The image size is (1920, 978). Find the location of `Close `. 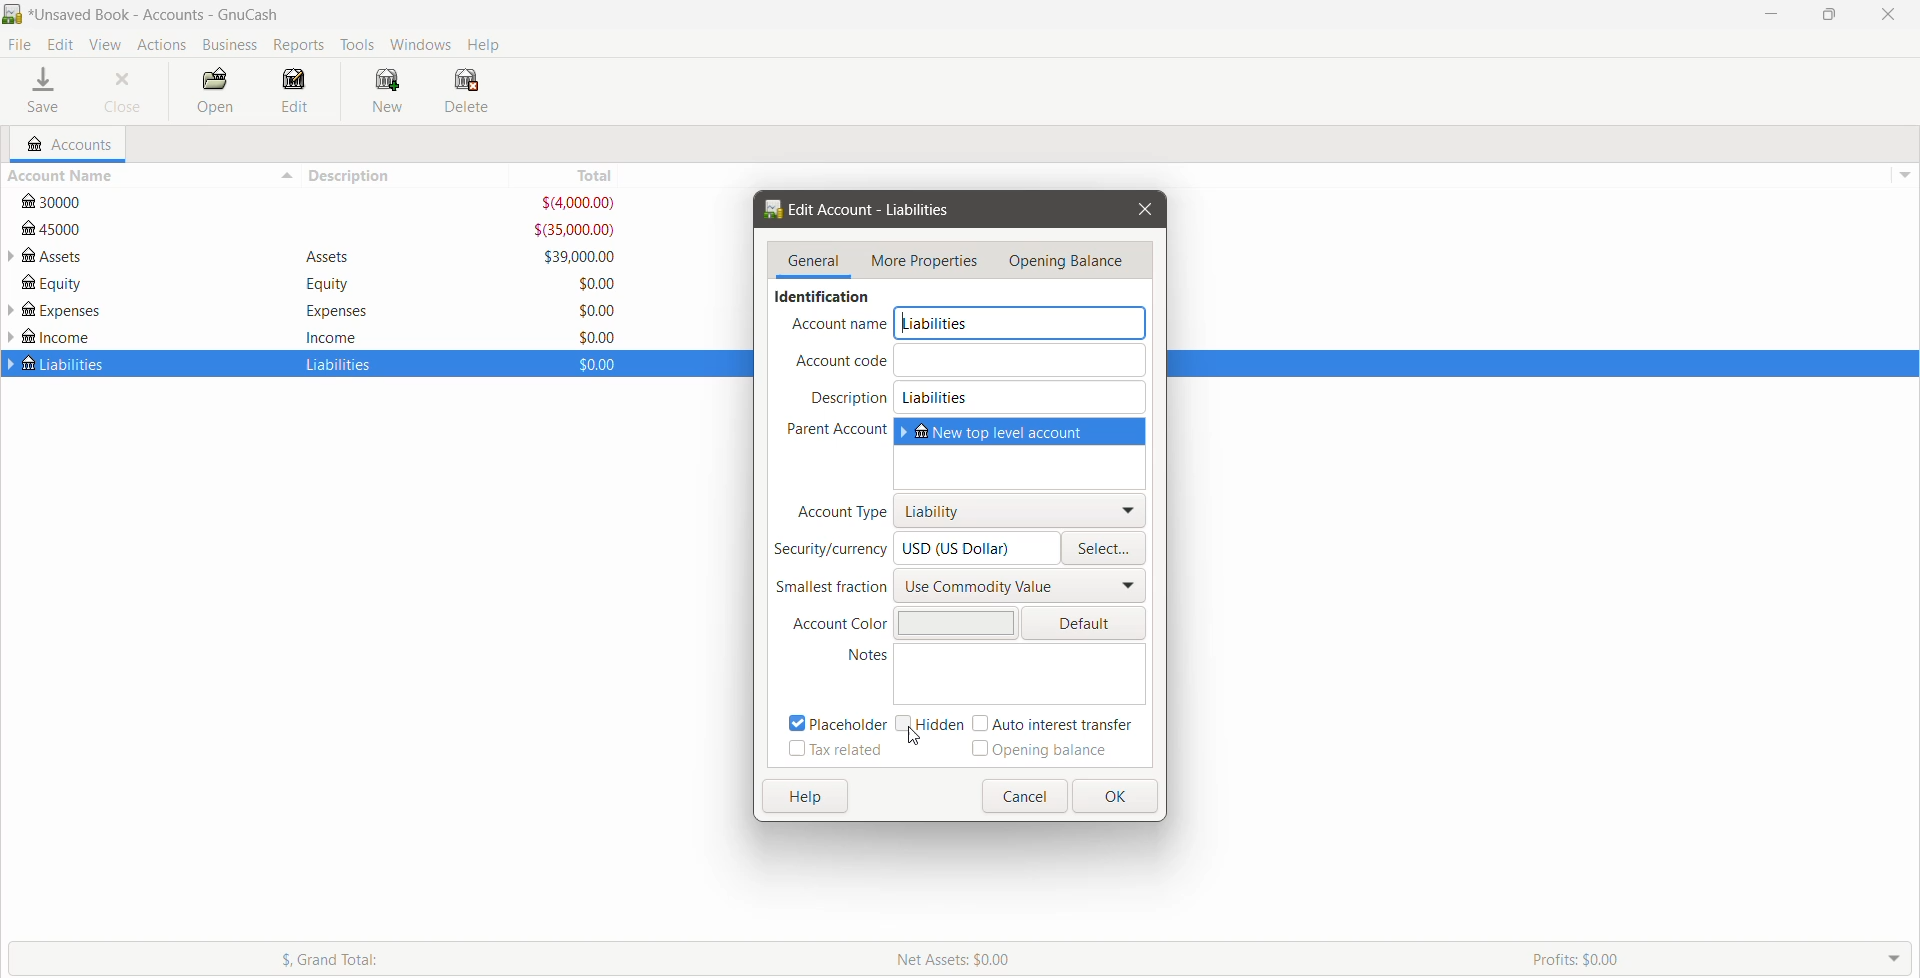

Close  is located at coordinates (1143, 210).